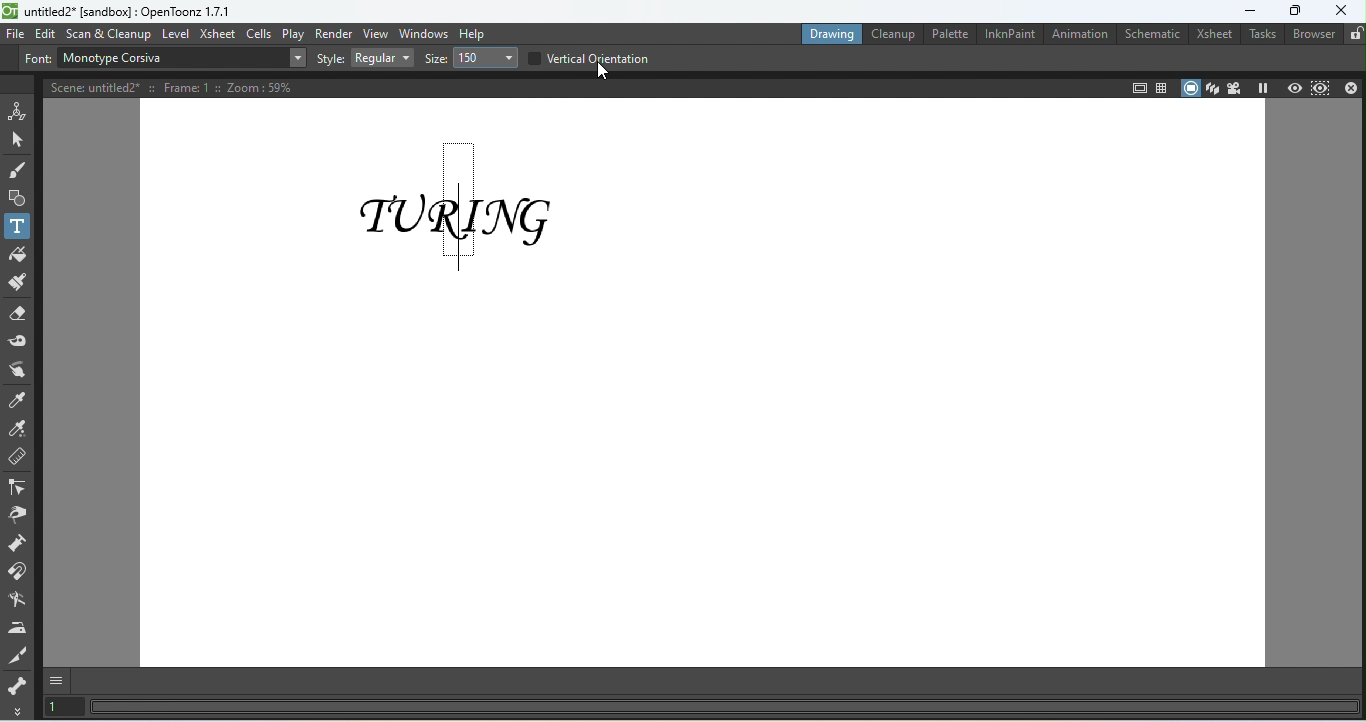 Image resolution: width=1366 pixels, height=722 pixels. What do you see at coordinates (1162, 84) in the screenshot?
I see `Field guide` at bounding box center [1162, 84].